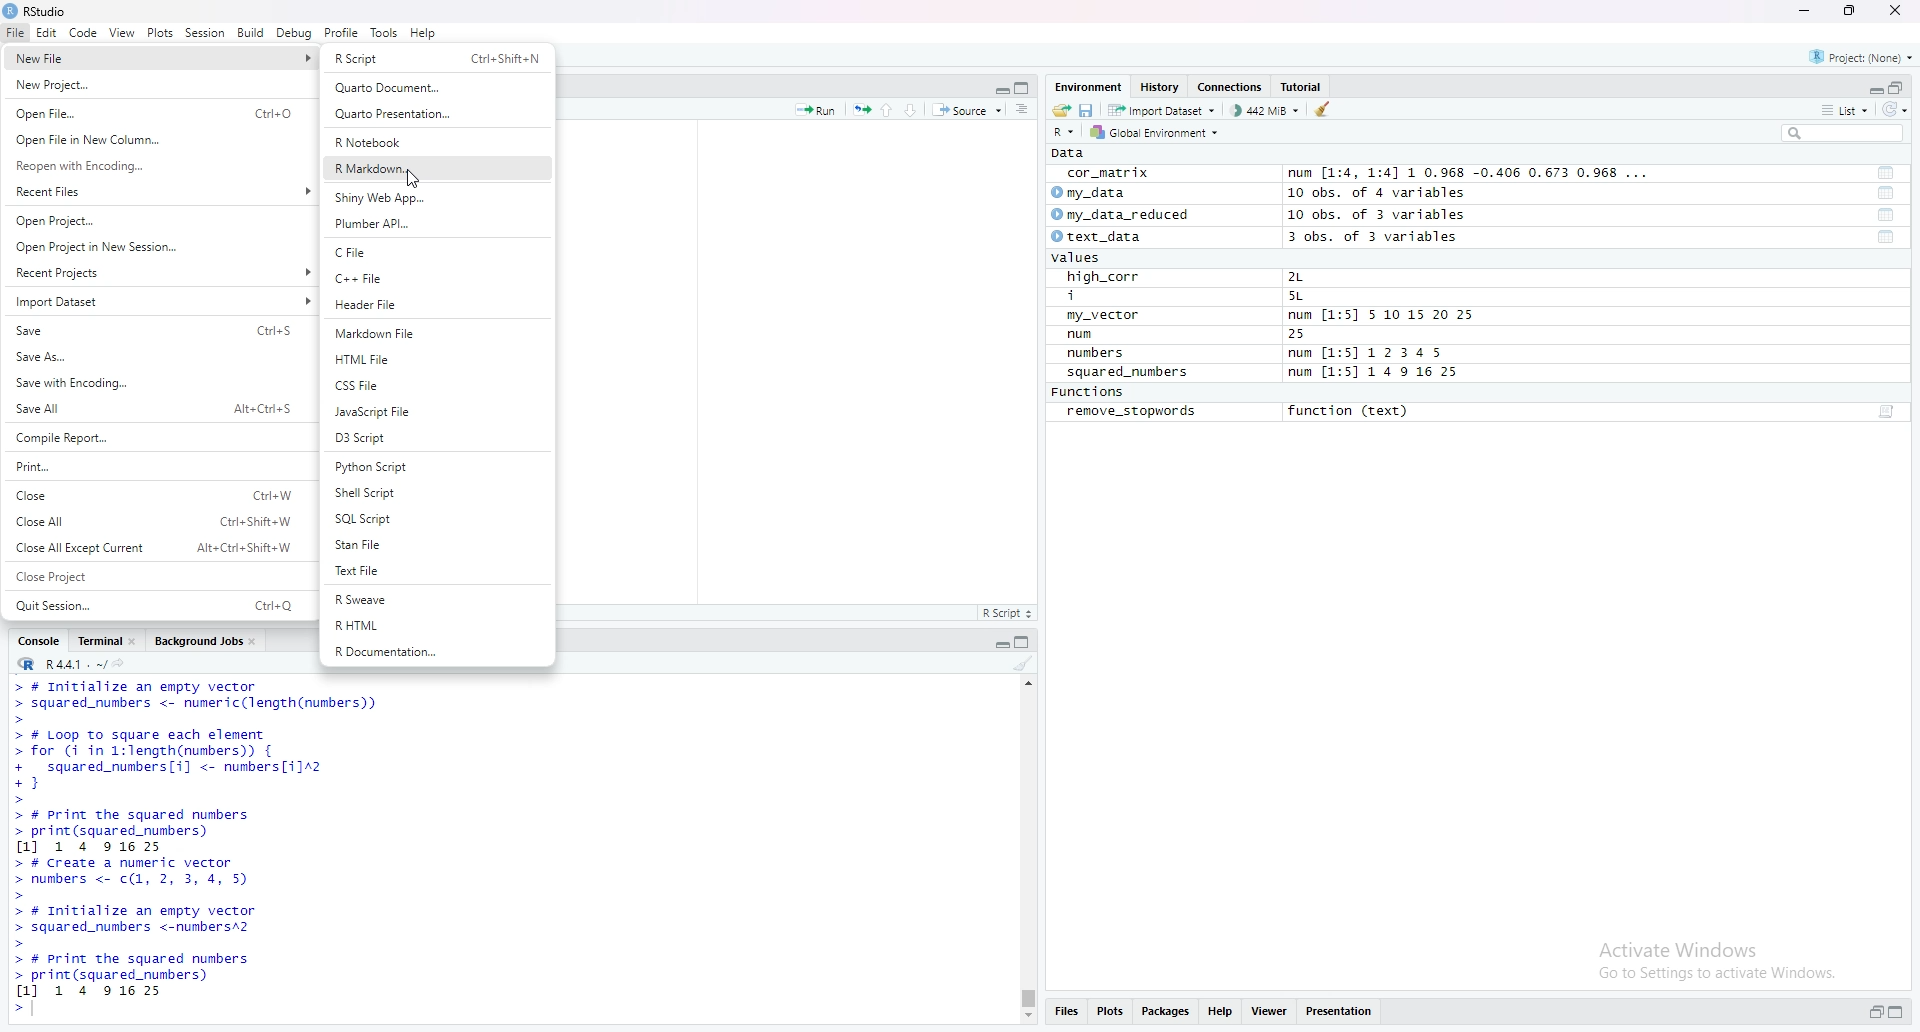 This screenshot has width=1920, height=1032. What do you see at coordinates (1058, 111) in the screenshot?
I see `Load workspace` at bounding box center [1058, 111].